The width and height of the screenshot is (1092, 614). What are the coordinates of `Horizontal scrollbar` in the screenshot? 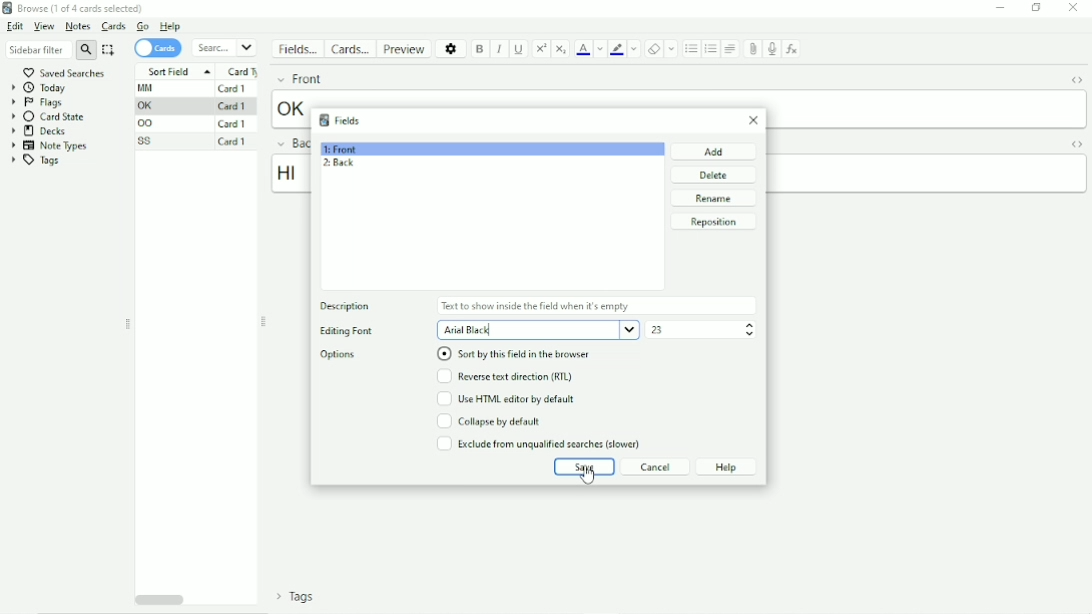 It's located at (158, 600).